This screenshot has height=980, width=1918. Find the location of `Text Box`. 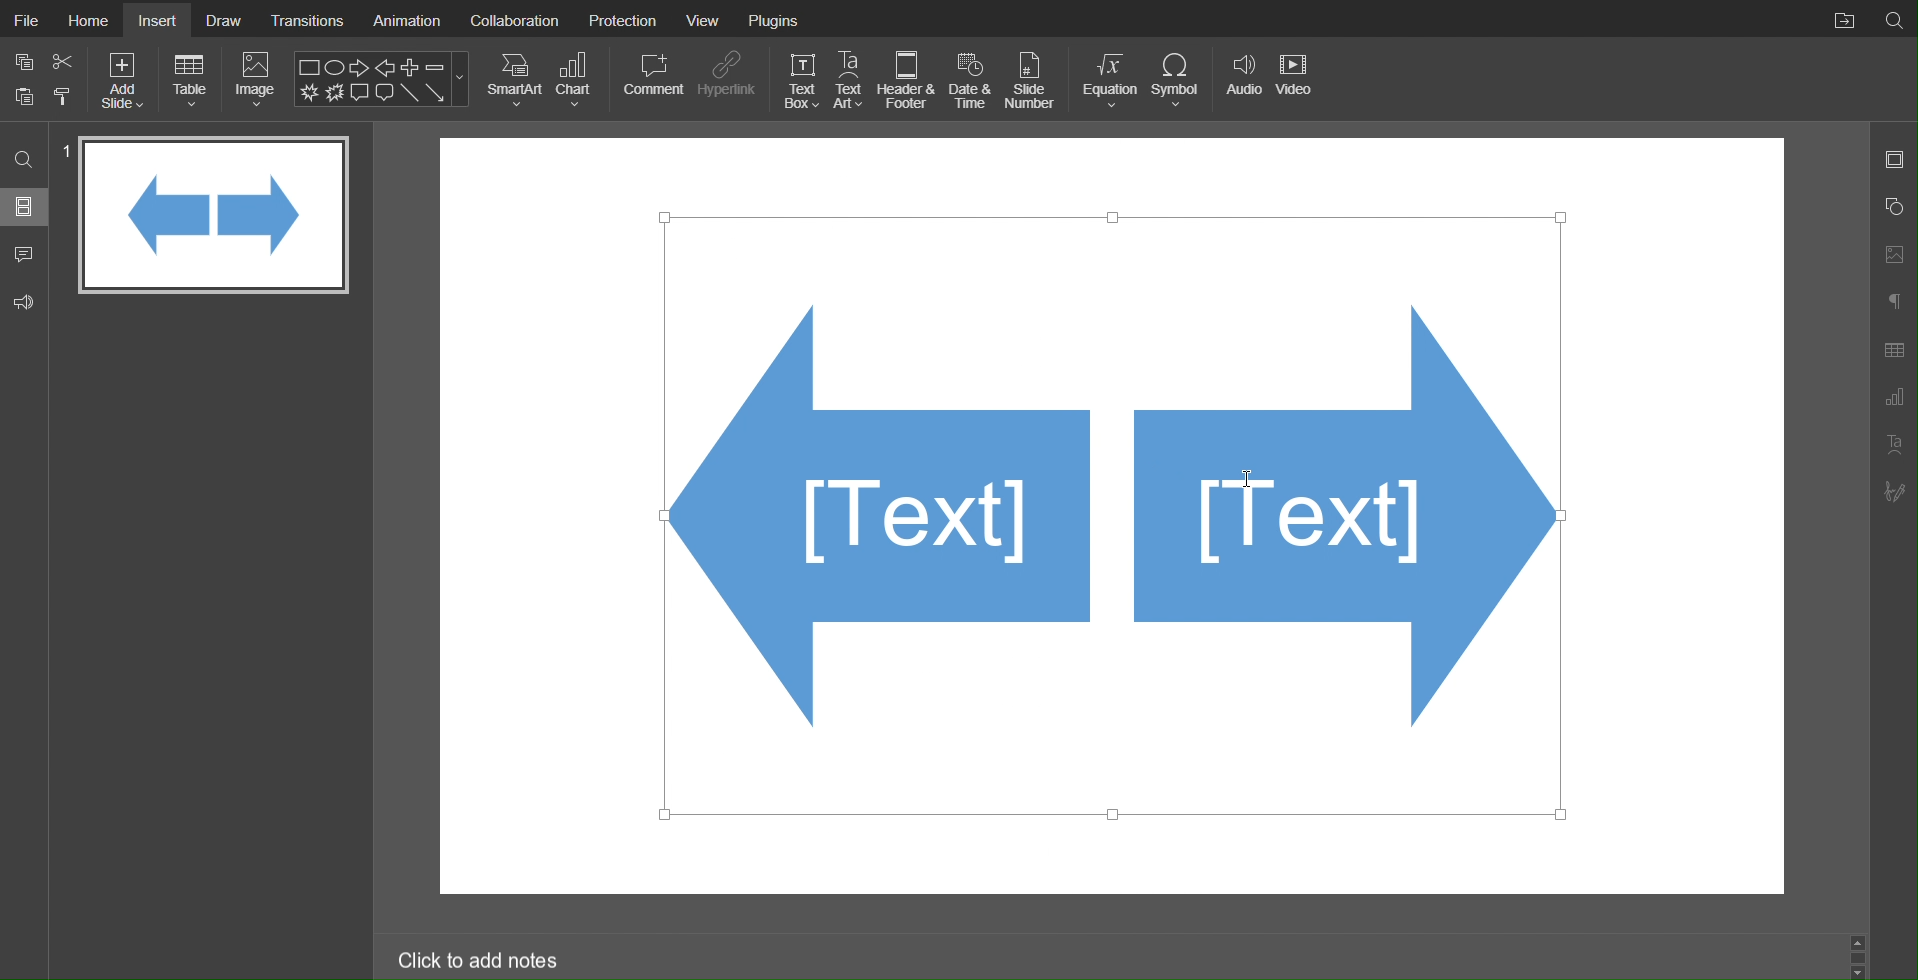

Text Box is located at coordinates (801, 80).